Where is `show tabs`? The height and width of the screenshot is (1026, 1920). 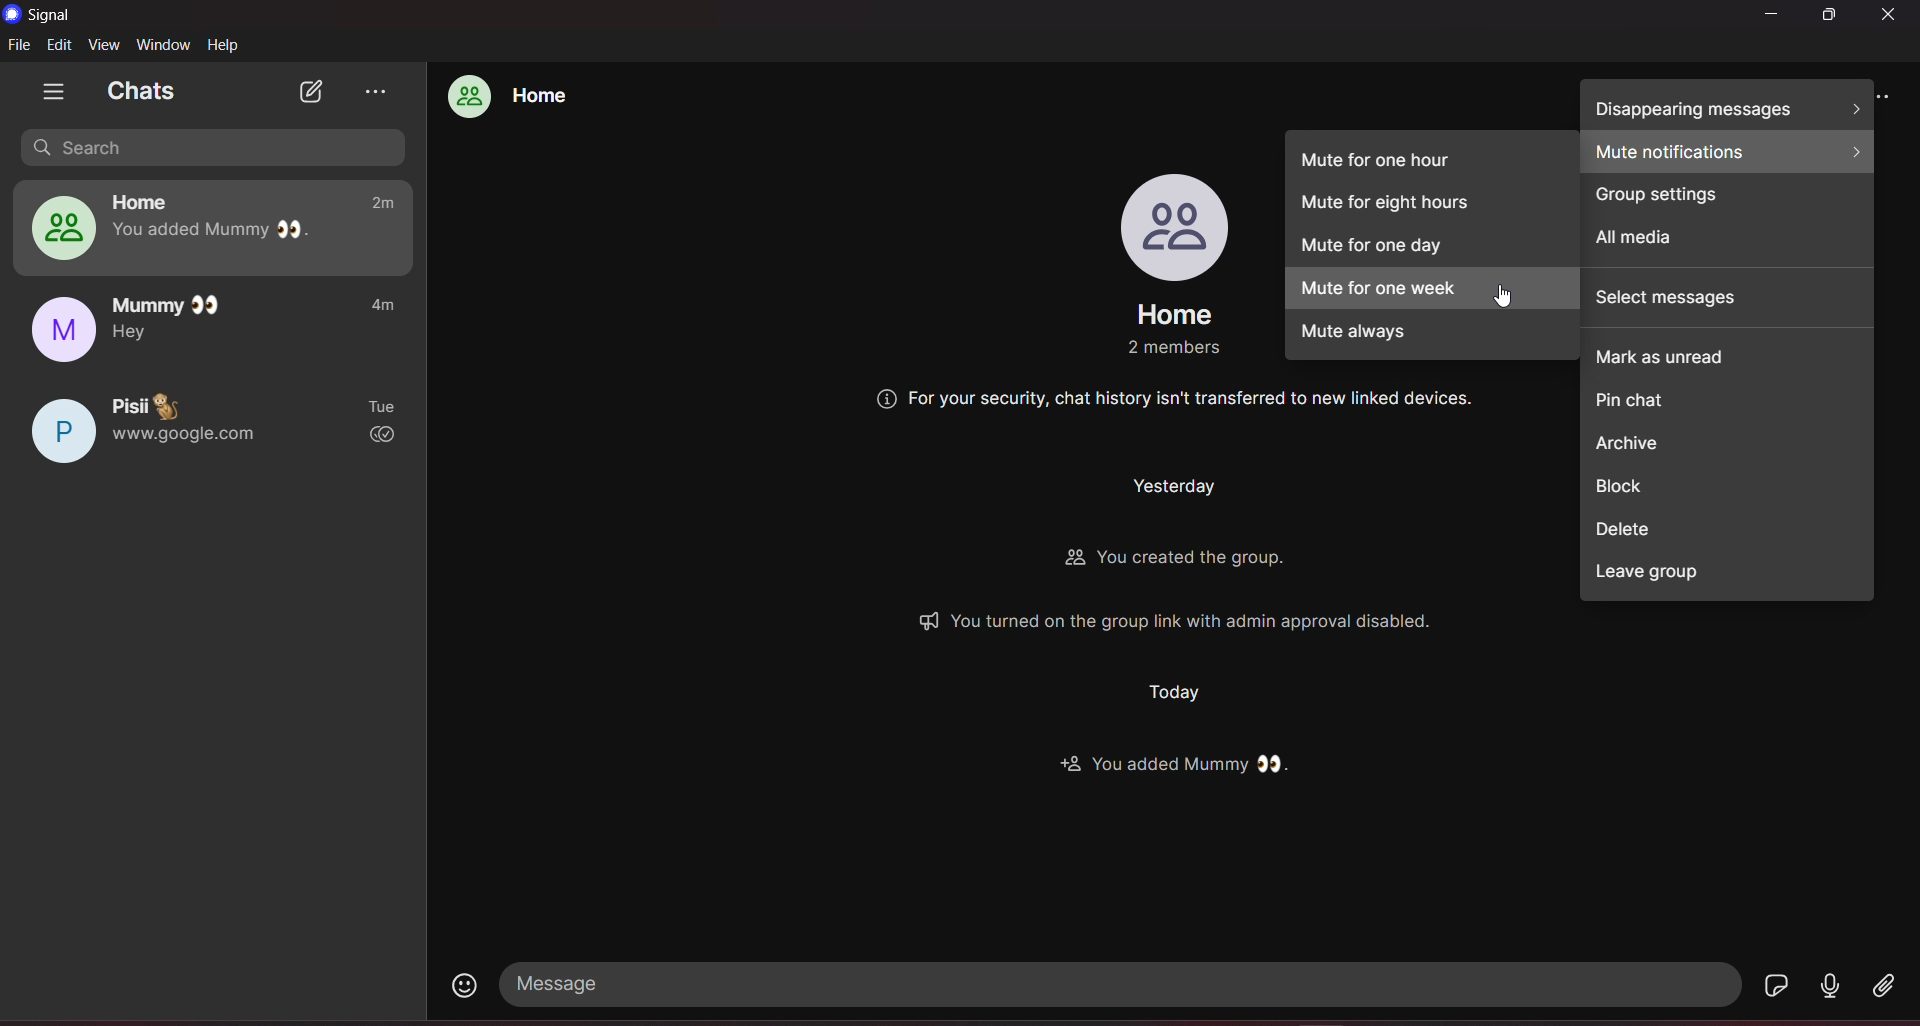 show tabs is located at coordinates (52, 92).